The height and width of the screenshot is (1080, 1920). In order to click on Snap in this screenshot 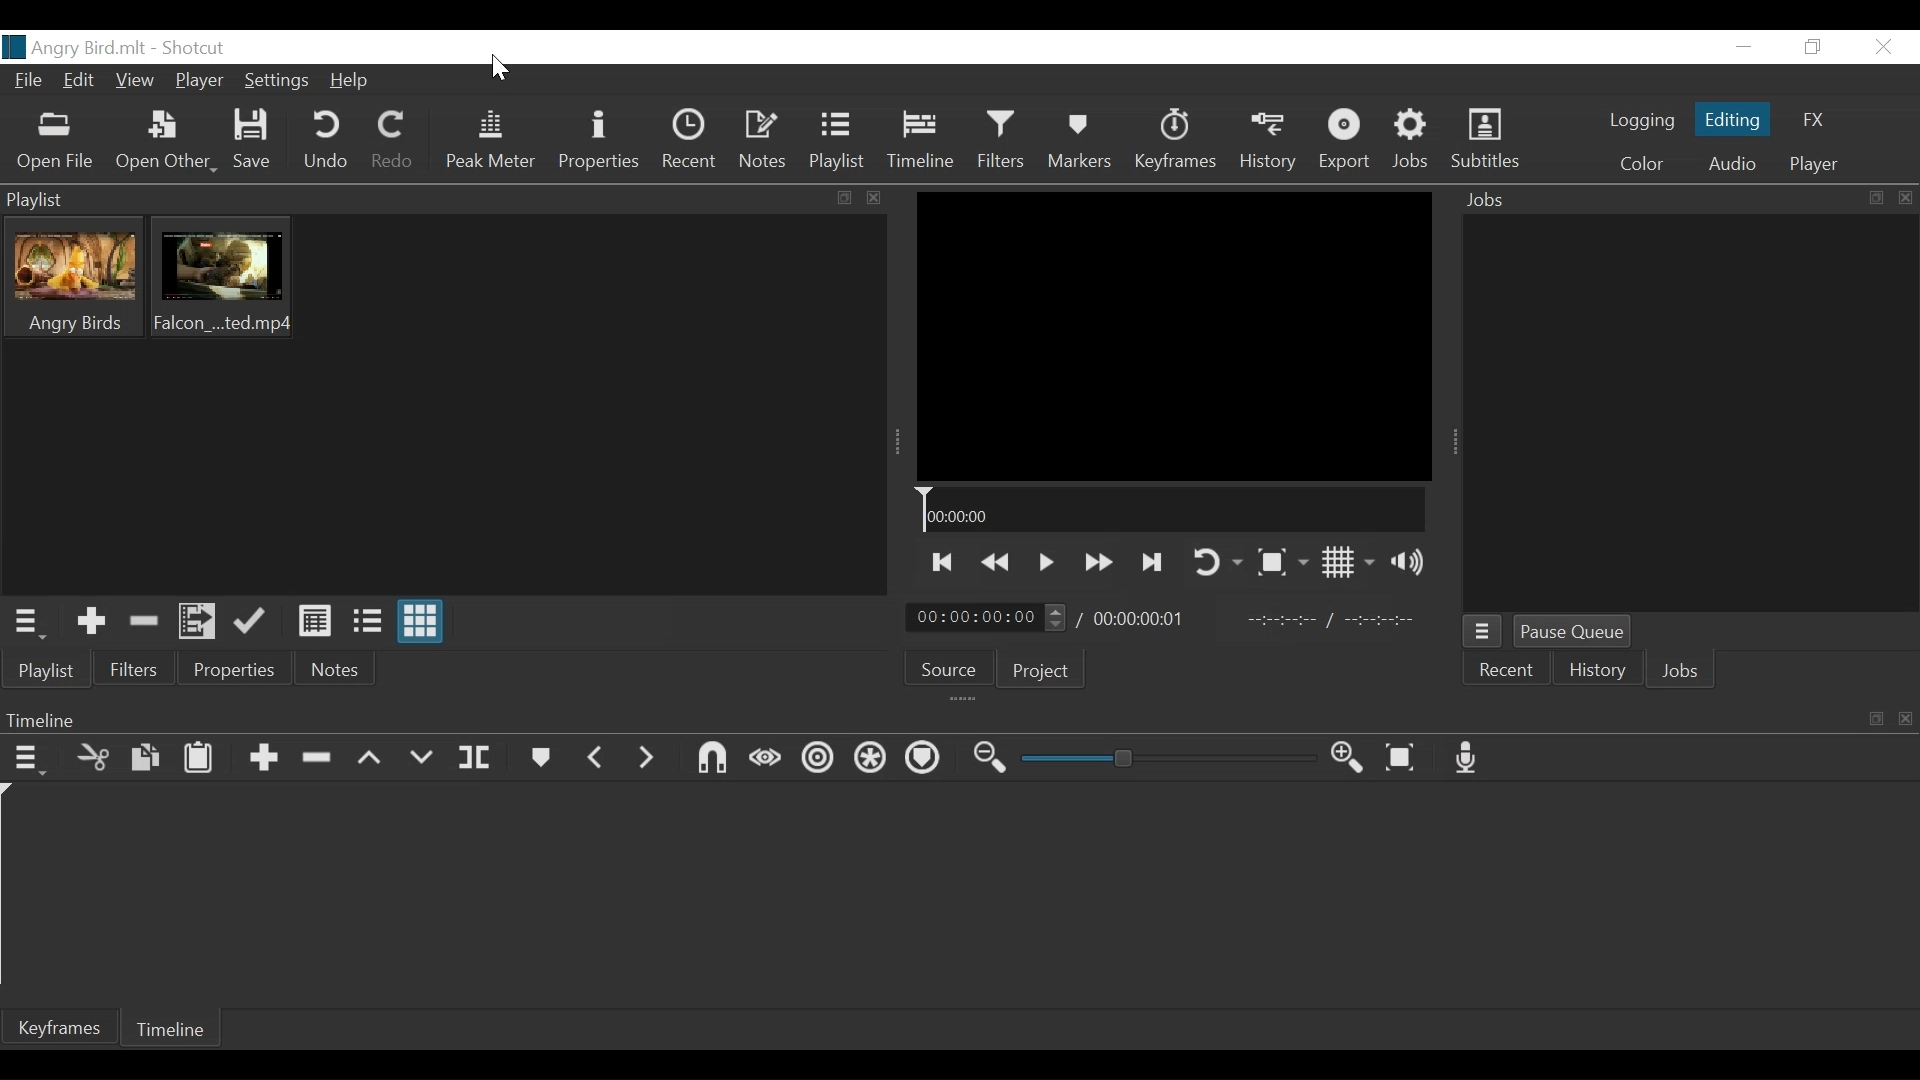, I will do `click(712, 761)`.